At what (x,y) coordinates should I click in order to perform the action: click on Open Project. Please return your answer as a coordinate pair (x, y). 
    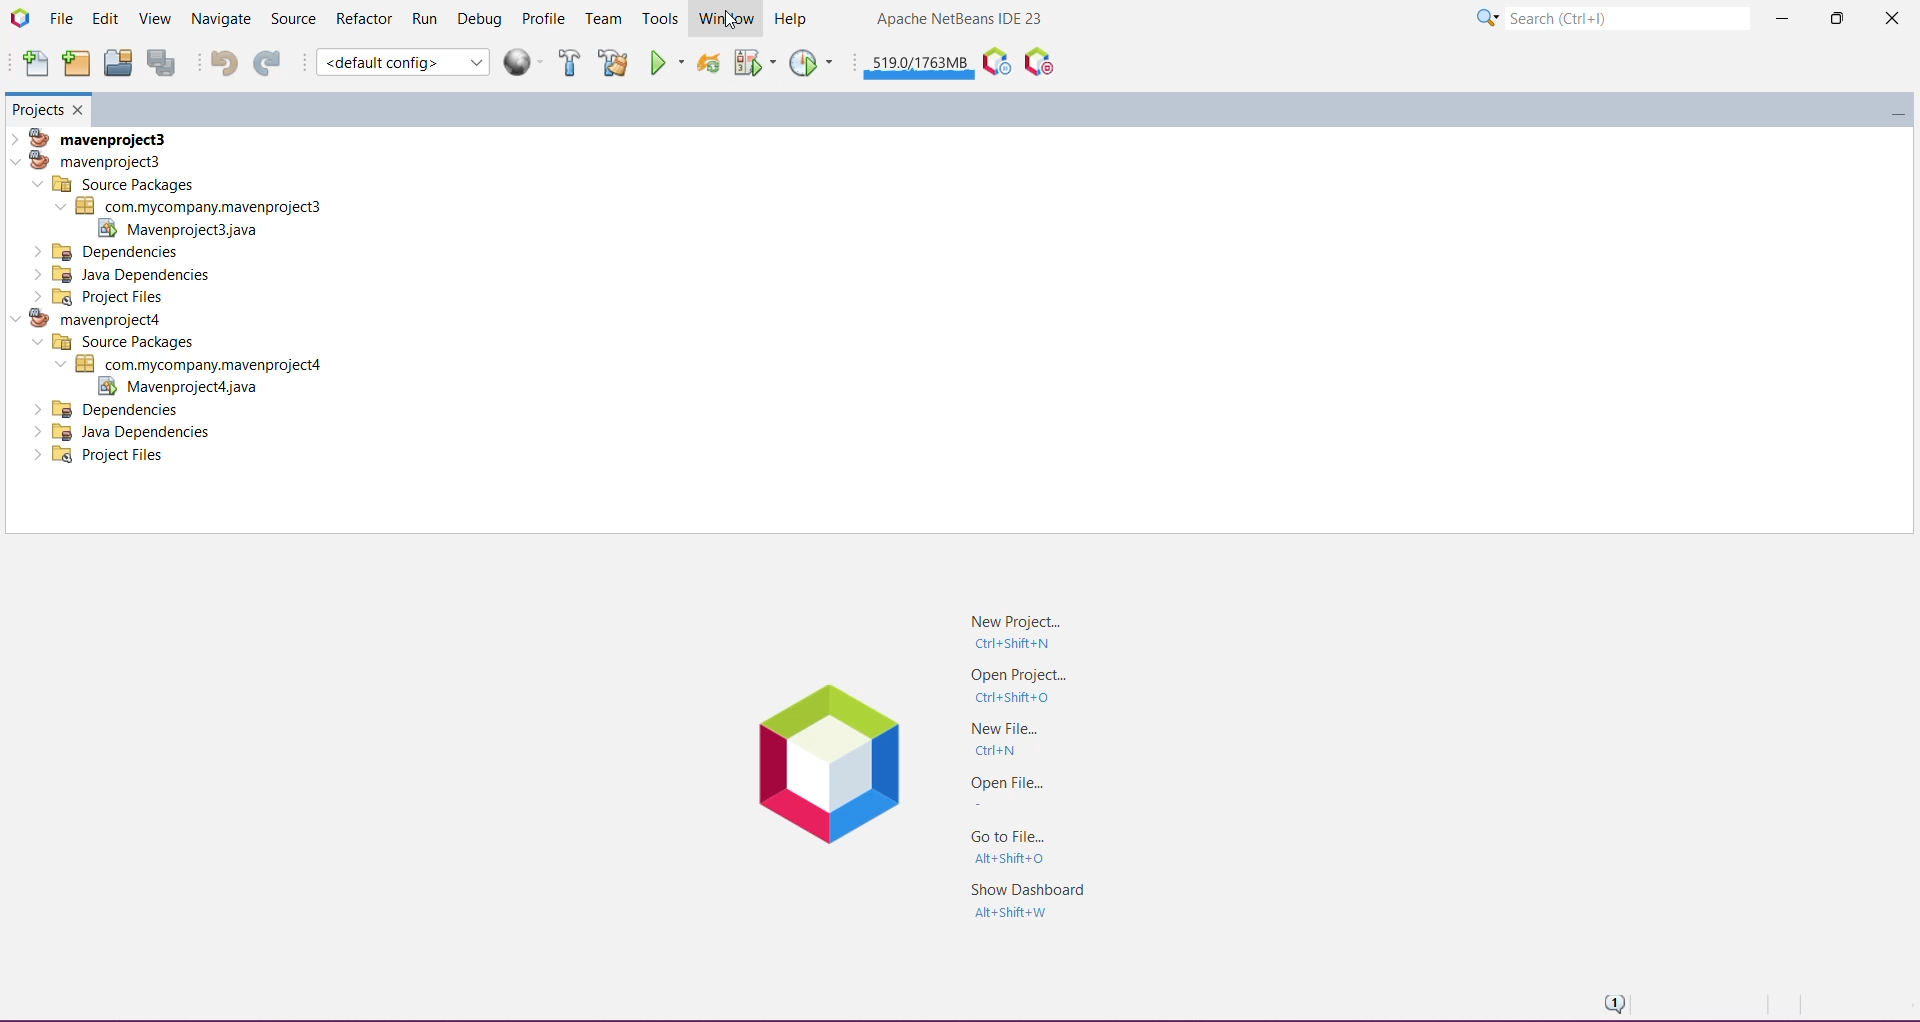
    Looking at the image, I should click on (117, 62).